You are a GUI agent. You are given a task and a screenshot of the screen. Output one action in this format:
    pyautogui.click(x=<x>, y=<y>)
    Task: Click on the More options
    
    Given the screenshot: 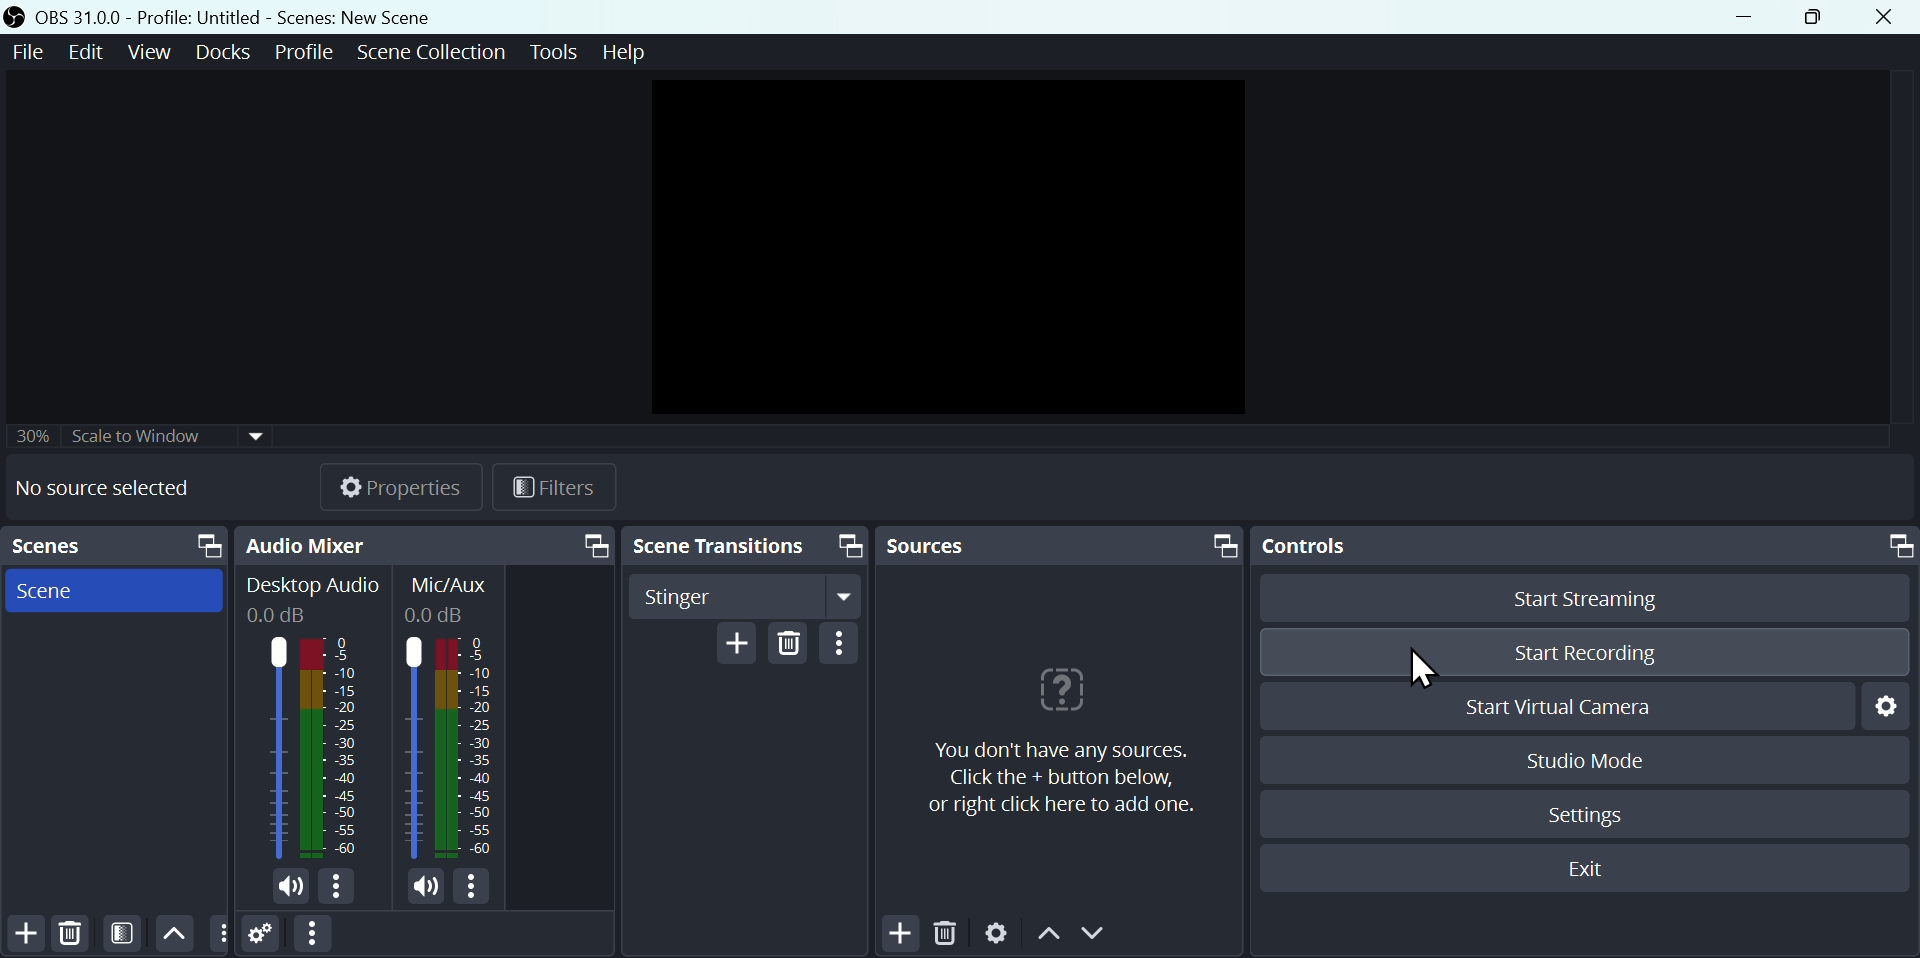 What is the action you would take?
    pyautogui.click(x=222, y=933)
    